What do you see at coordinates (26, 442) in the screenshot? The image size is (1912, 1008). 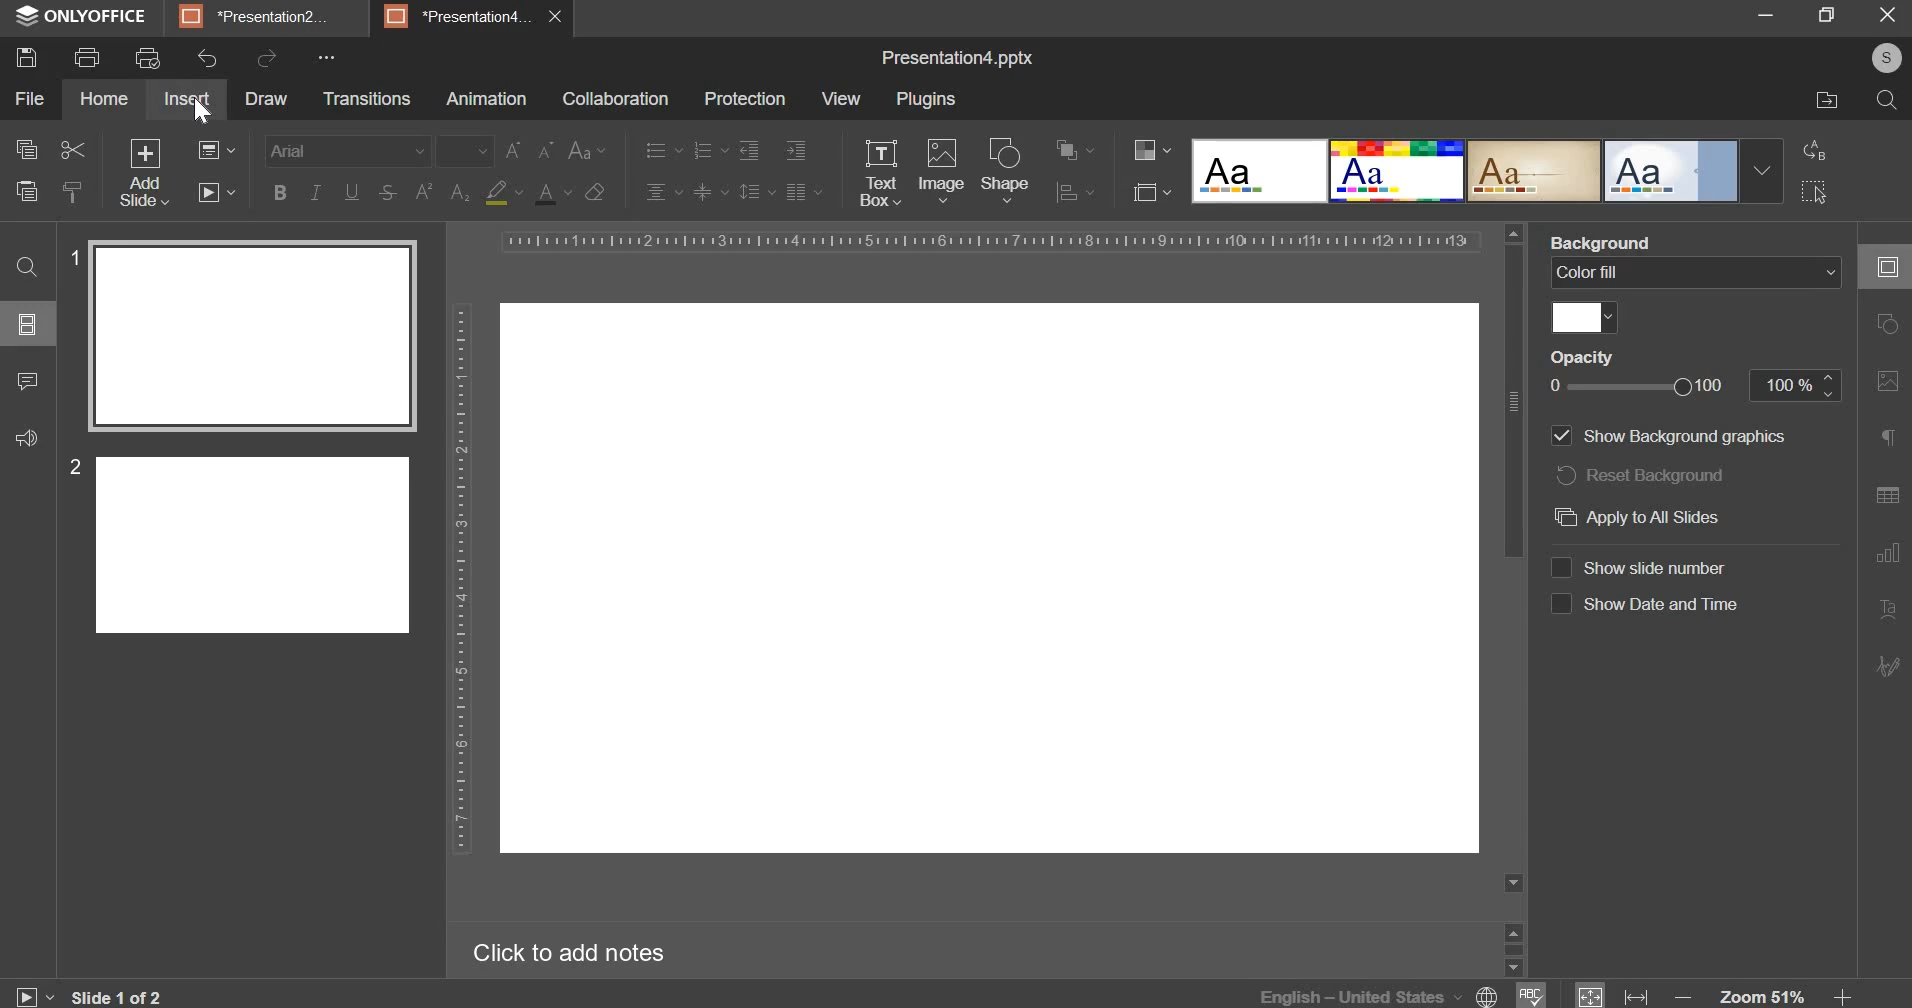 I see `sound` at bounding box center [26, 442].